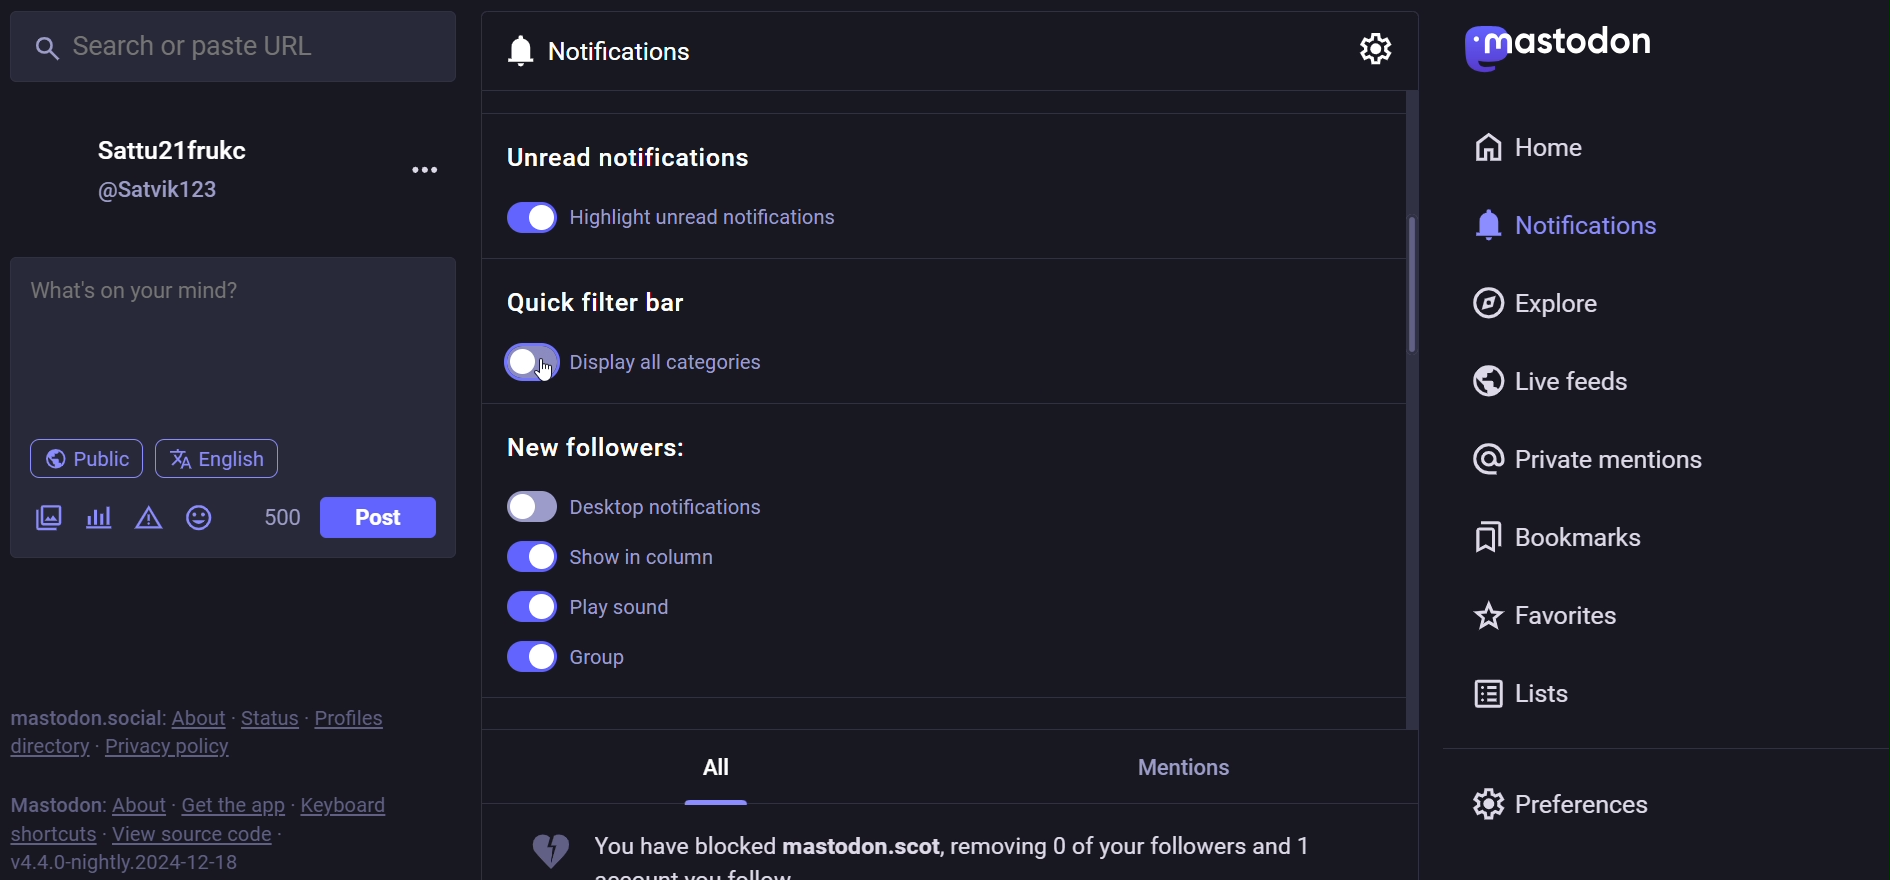 This screenshot has width=1890, height=880. Describe the element at coordinates (178, 746) in the screenshot. I see `privacy policy` at that location.